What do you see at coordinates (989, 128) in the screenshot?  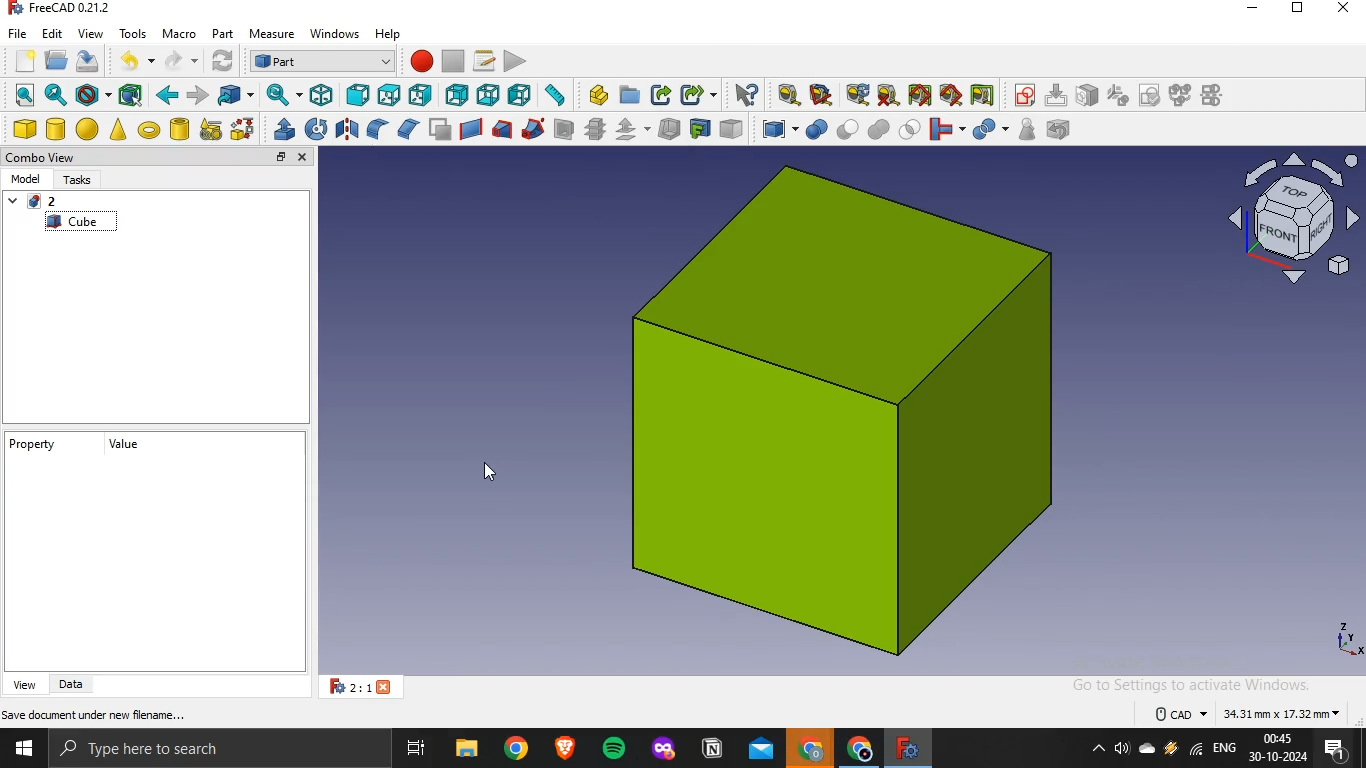 I see `split objects` at bounding box center [989, 128].